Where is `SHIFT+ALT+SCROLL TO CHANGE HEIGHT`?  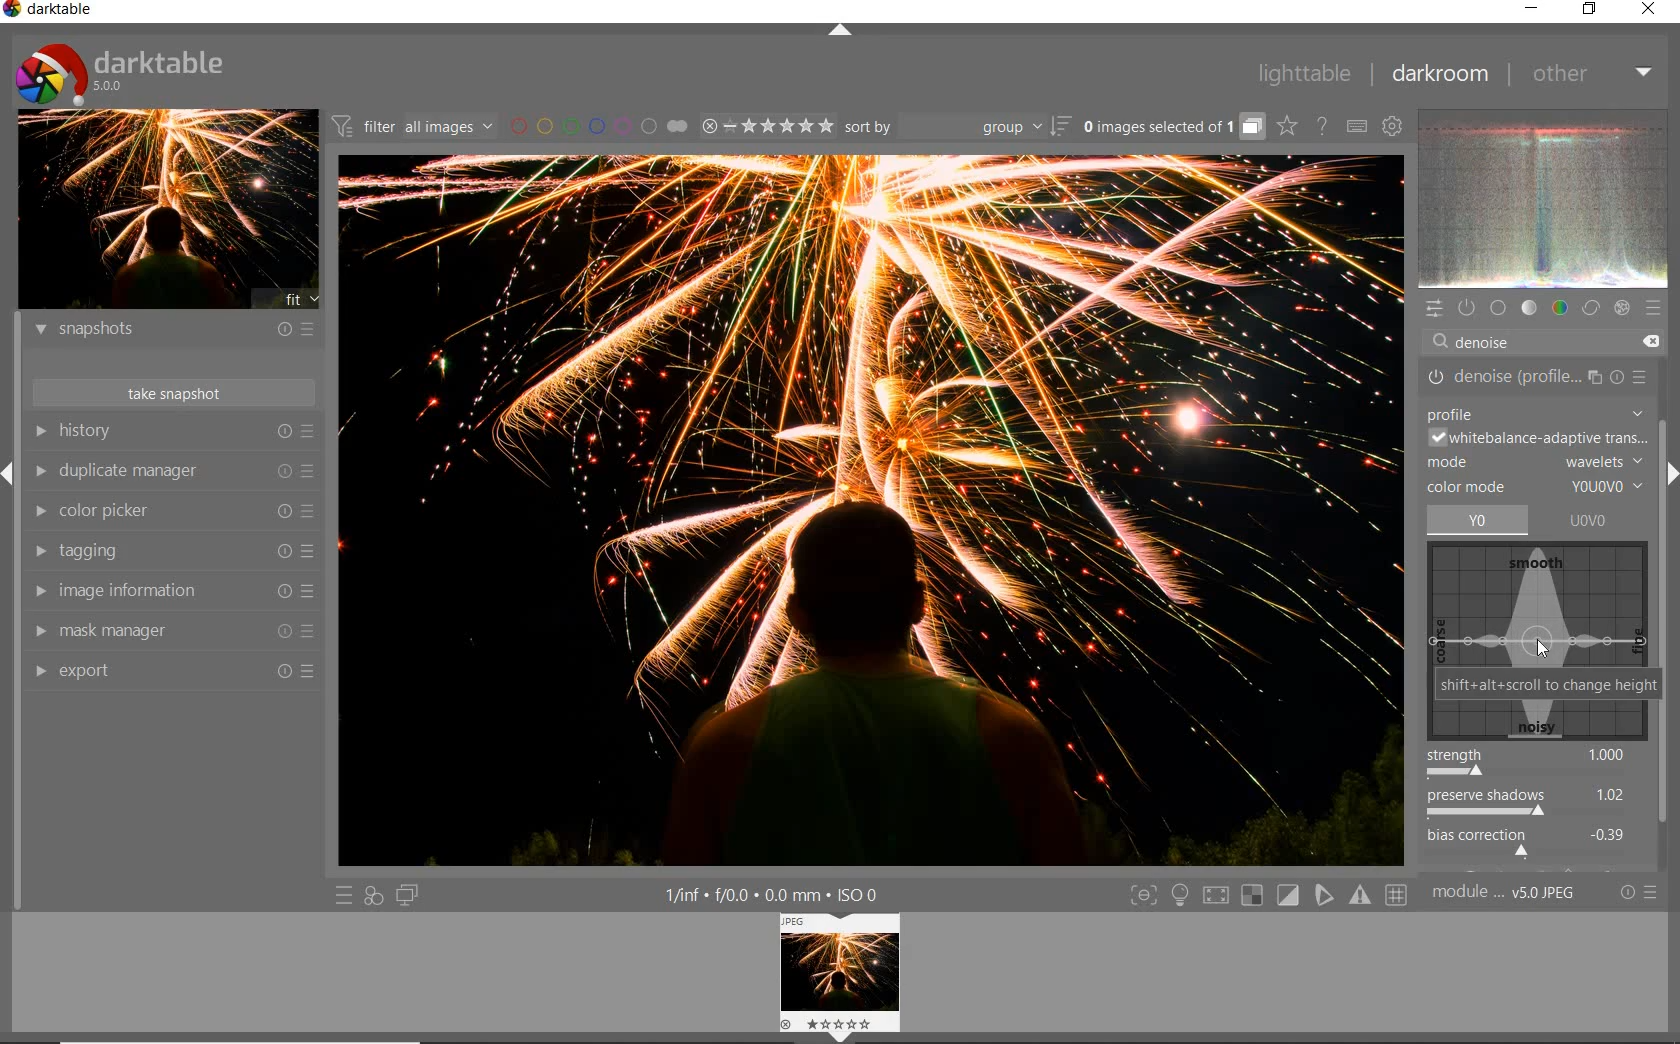 SHIFT+ALT+SCROLL TO CHANGE HEIGHT is located at coordinates (1545, 686).